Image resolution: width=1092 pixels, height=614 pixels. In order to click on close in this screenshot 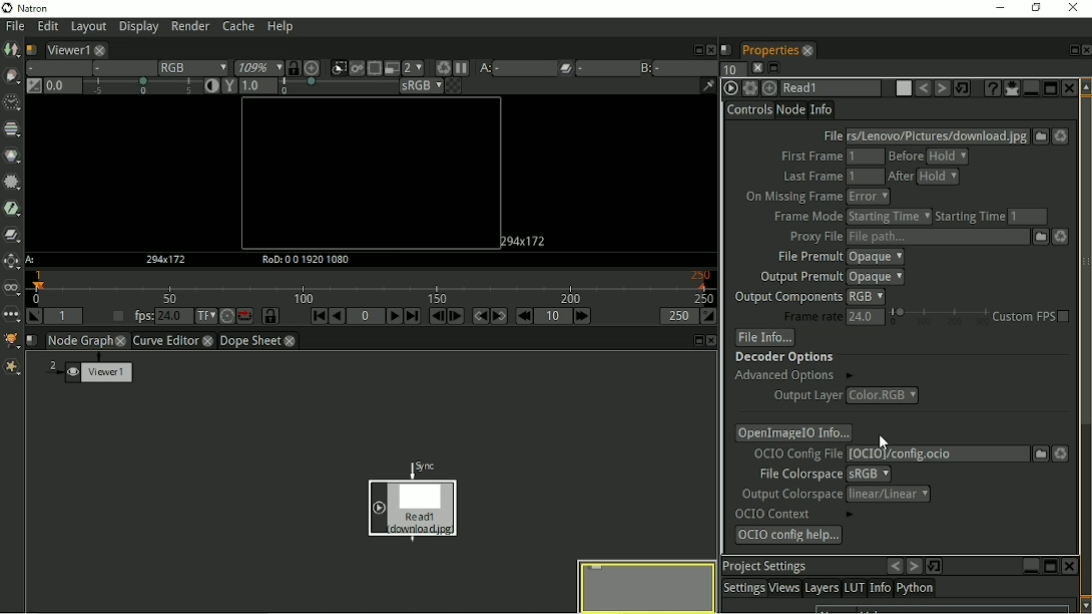, I will do `click(711, 341)`.